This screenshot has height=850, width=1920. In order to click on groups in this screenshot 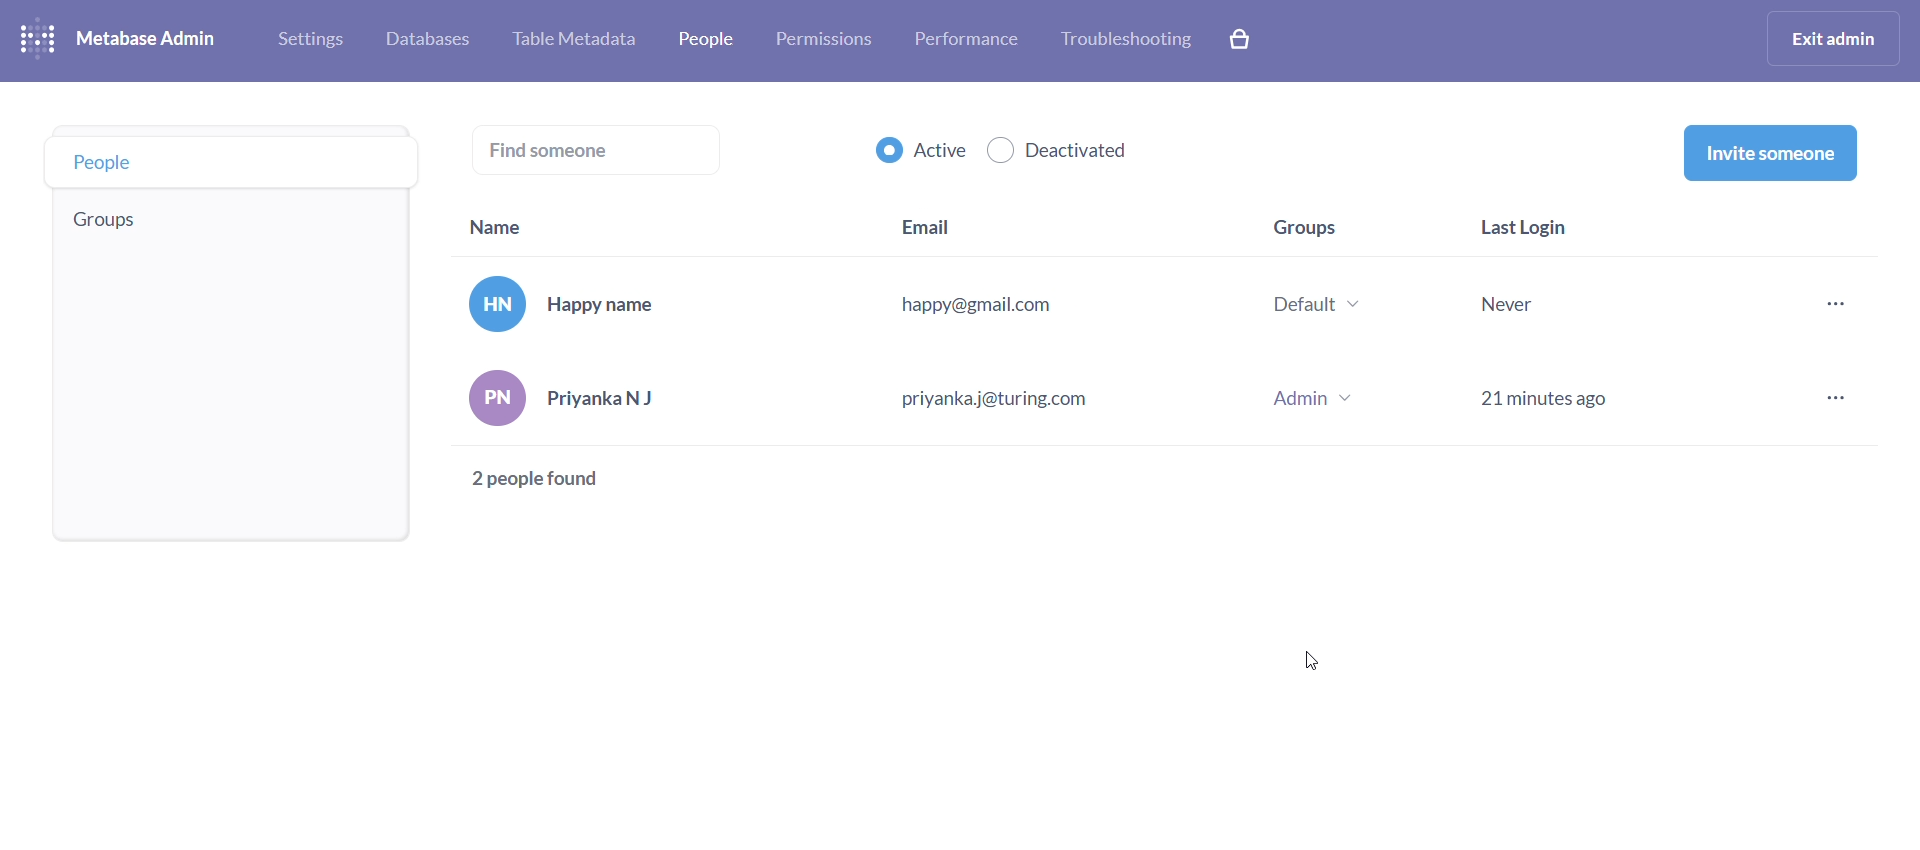, I will do `click(223, 219)`.